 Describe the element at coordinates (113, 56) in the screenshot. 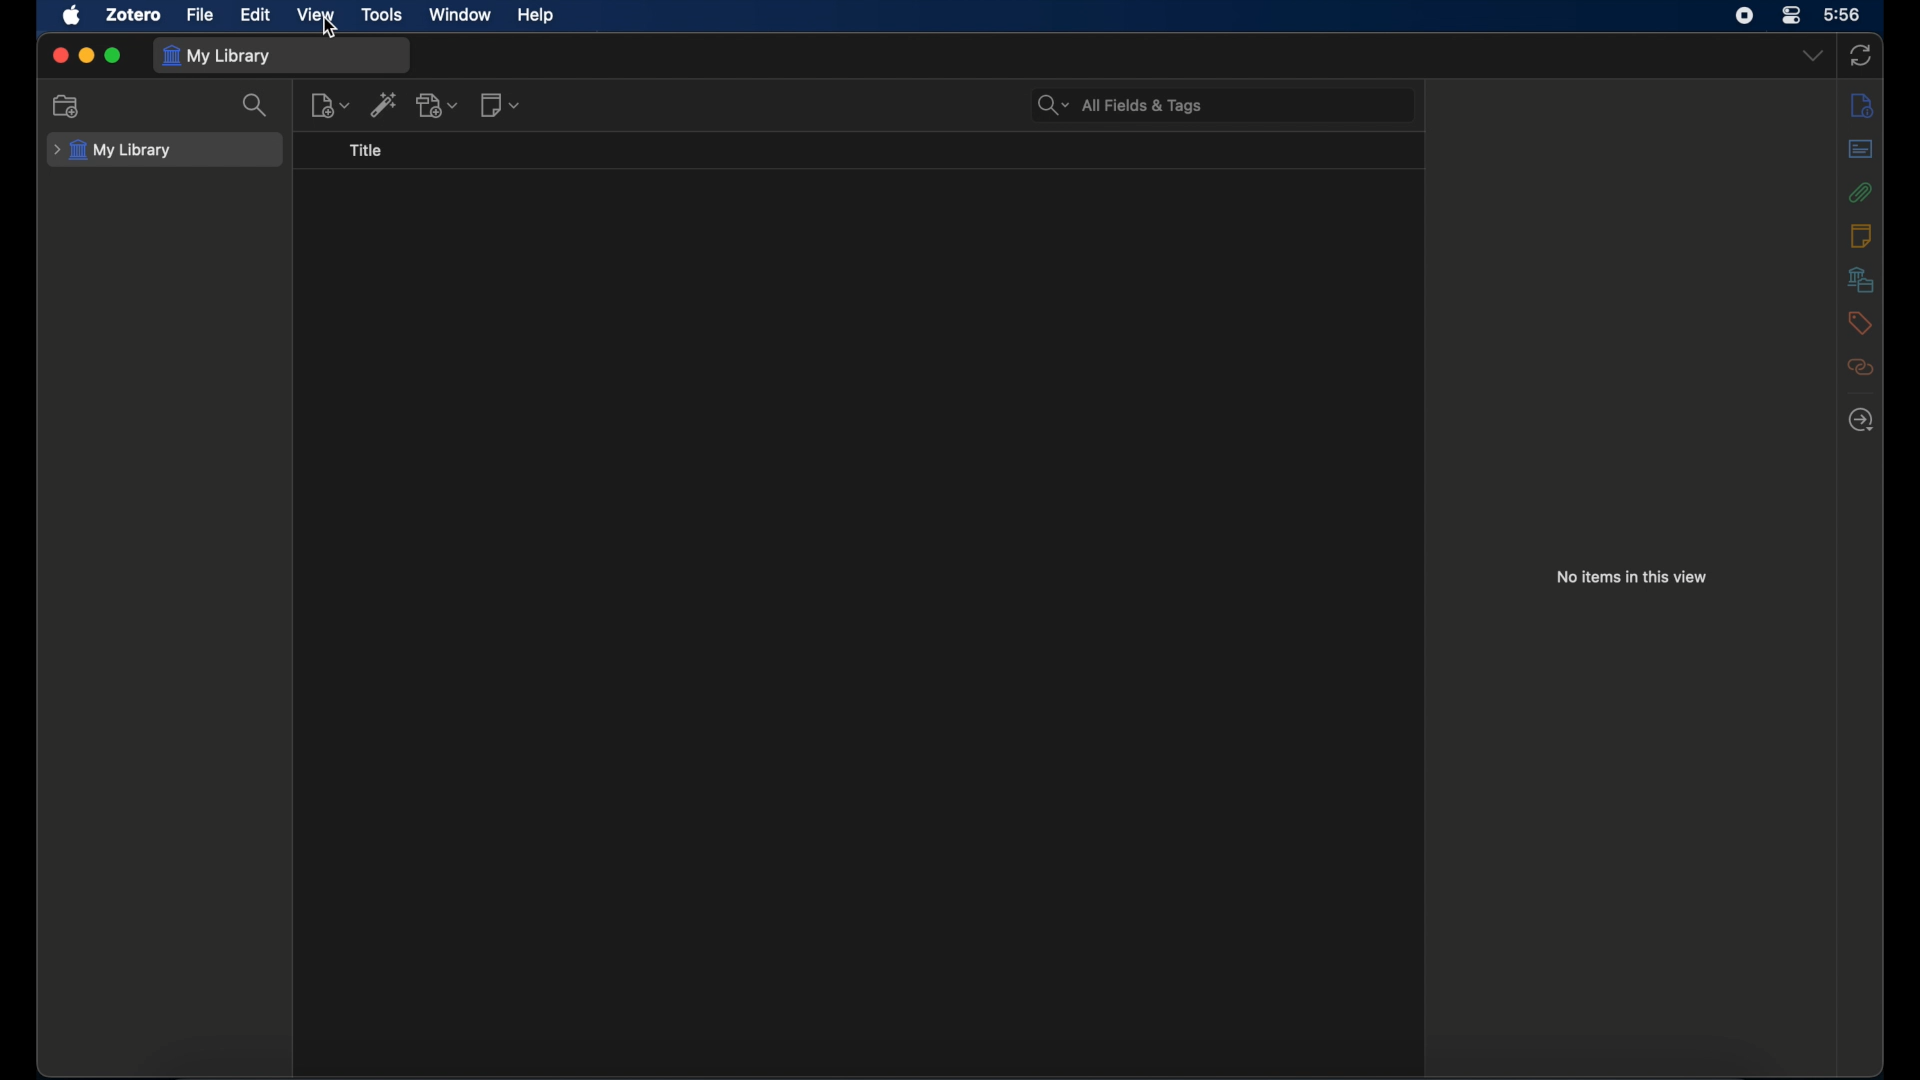

I see `maximize` at that location.